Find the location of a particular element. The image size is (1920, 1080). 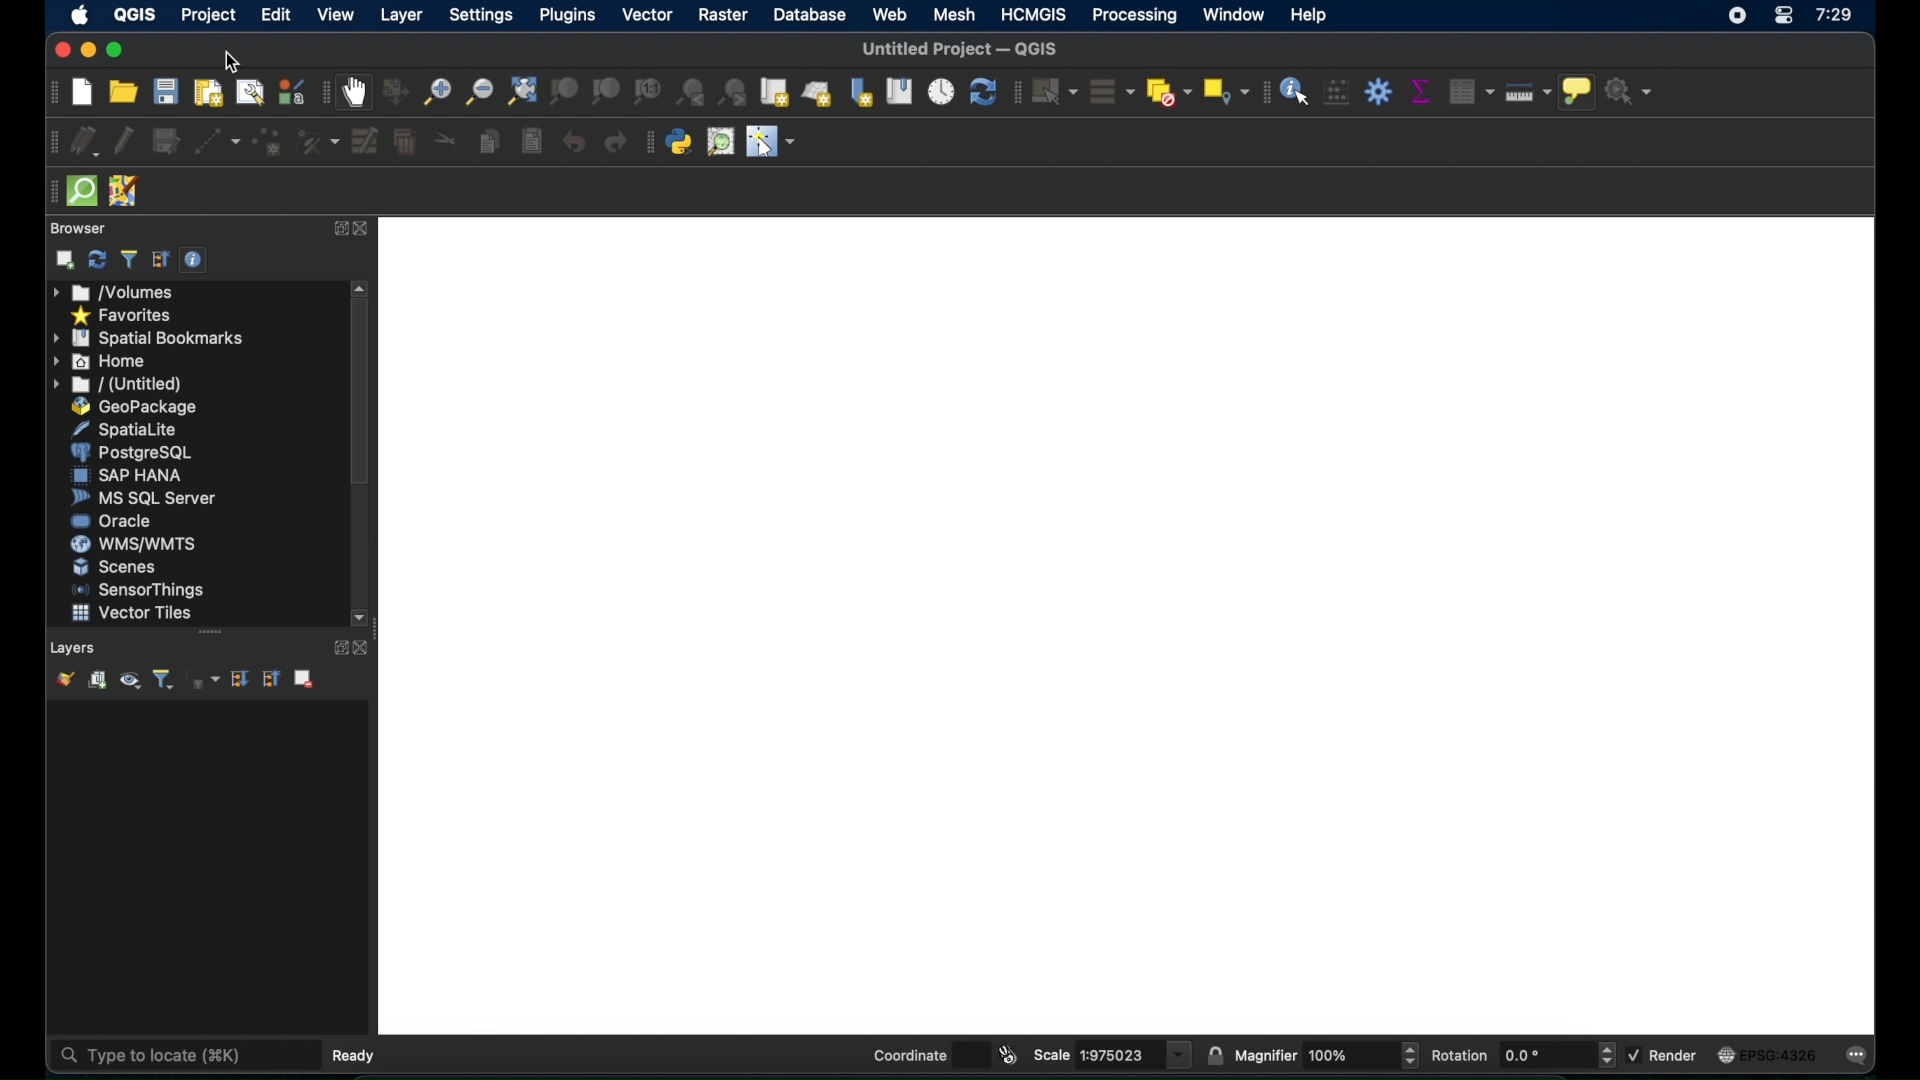

scroll box is located at coordinates (362, 392).